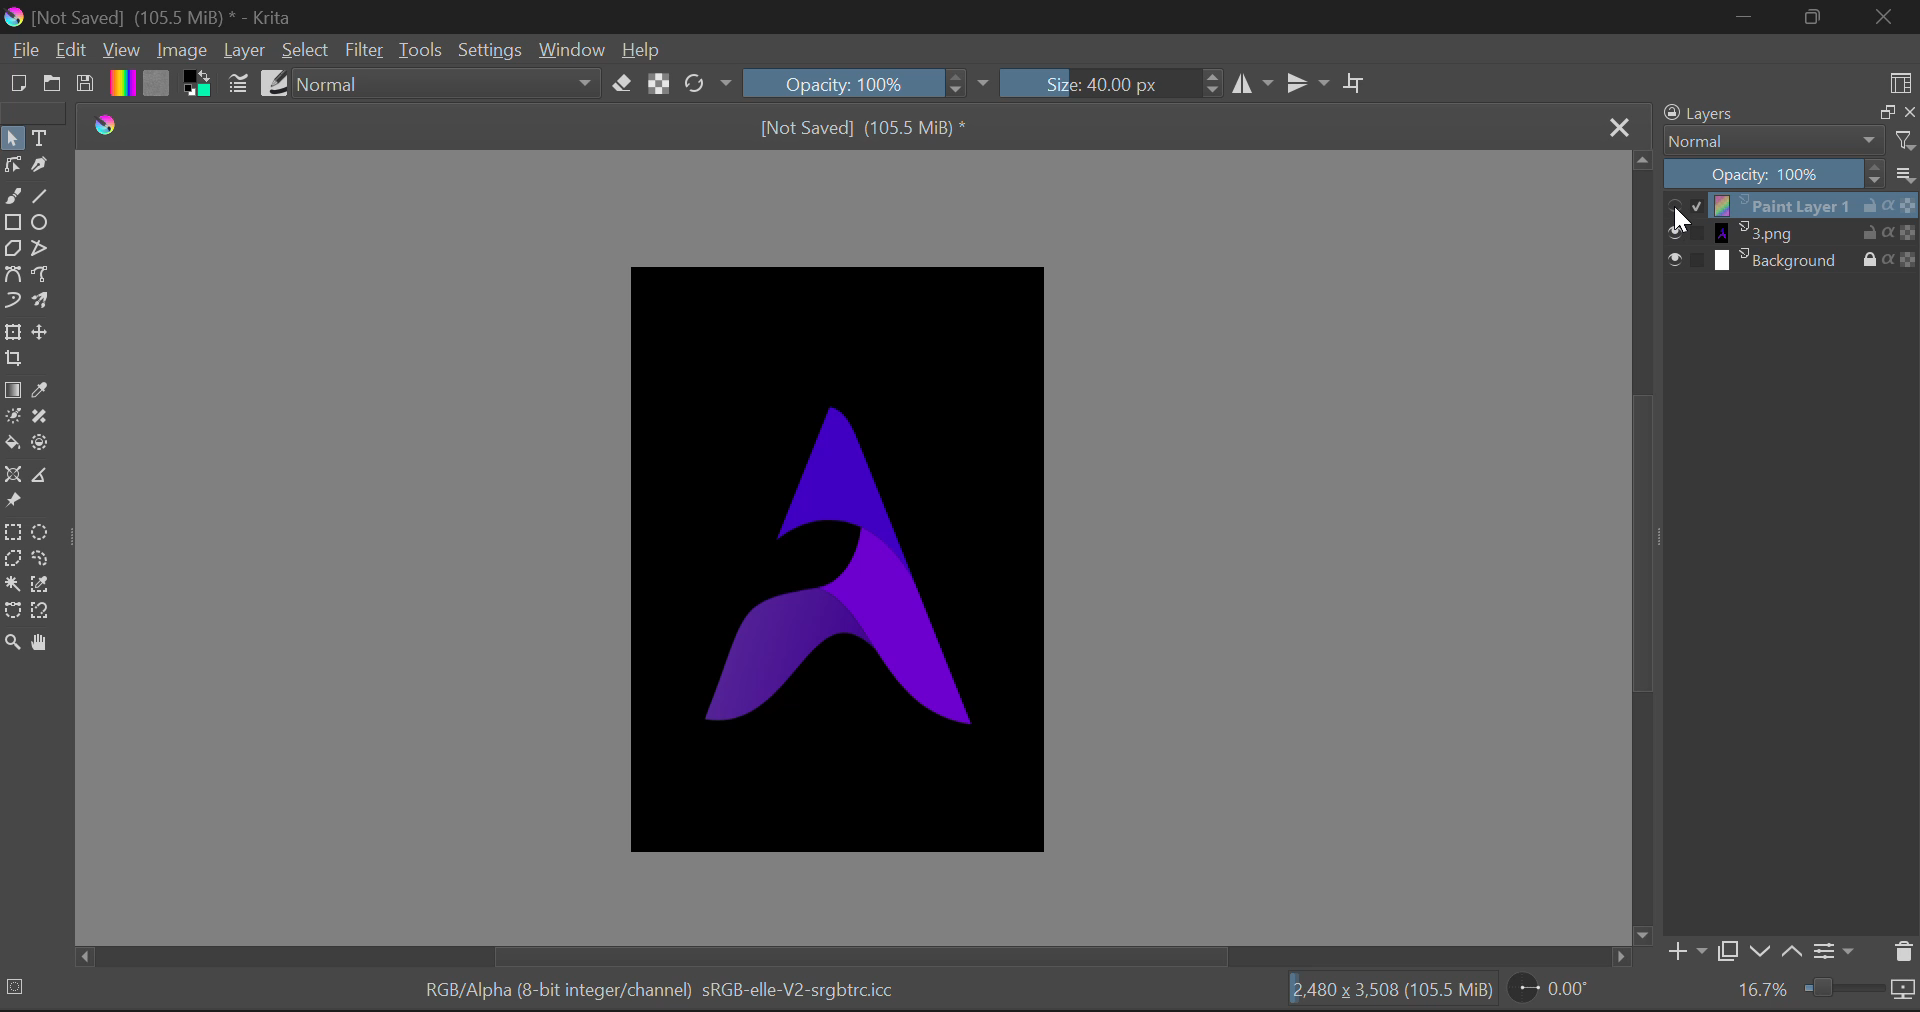  What do you see at coordinates (46, 475) in the screenshot?
I see `Measurements` at bounding box center [46, 475].